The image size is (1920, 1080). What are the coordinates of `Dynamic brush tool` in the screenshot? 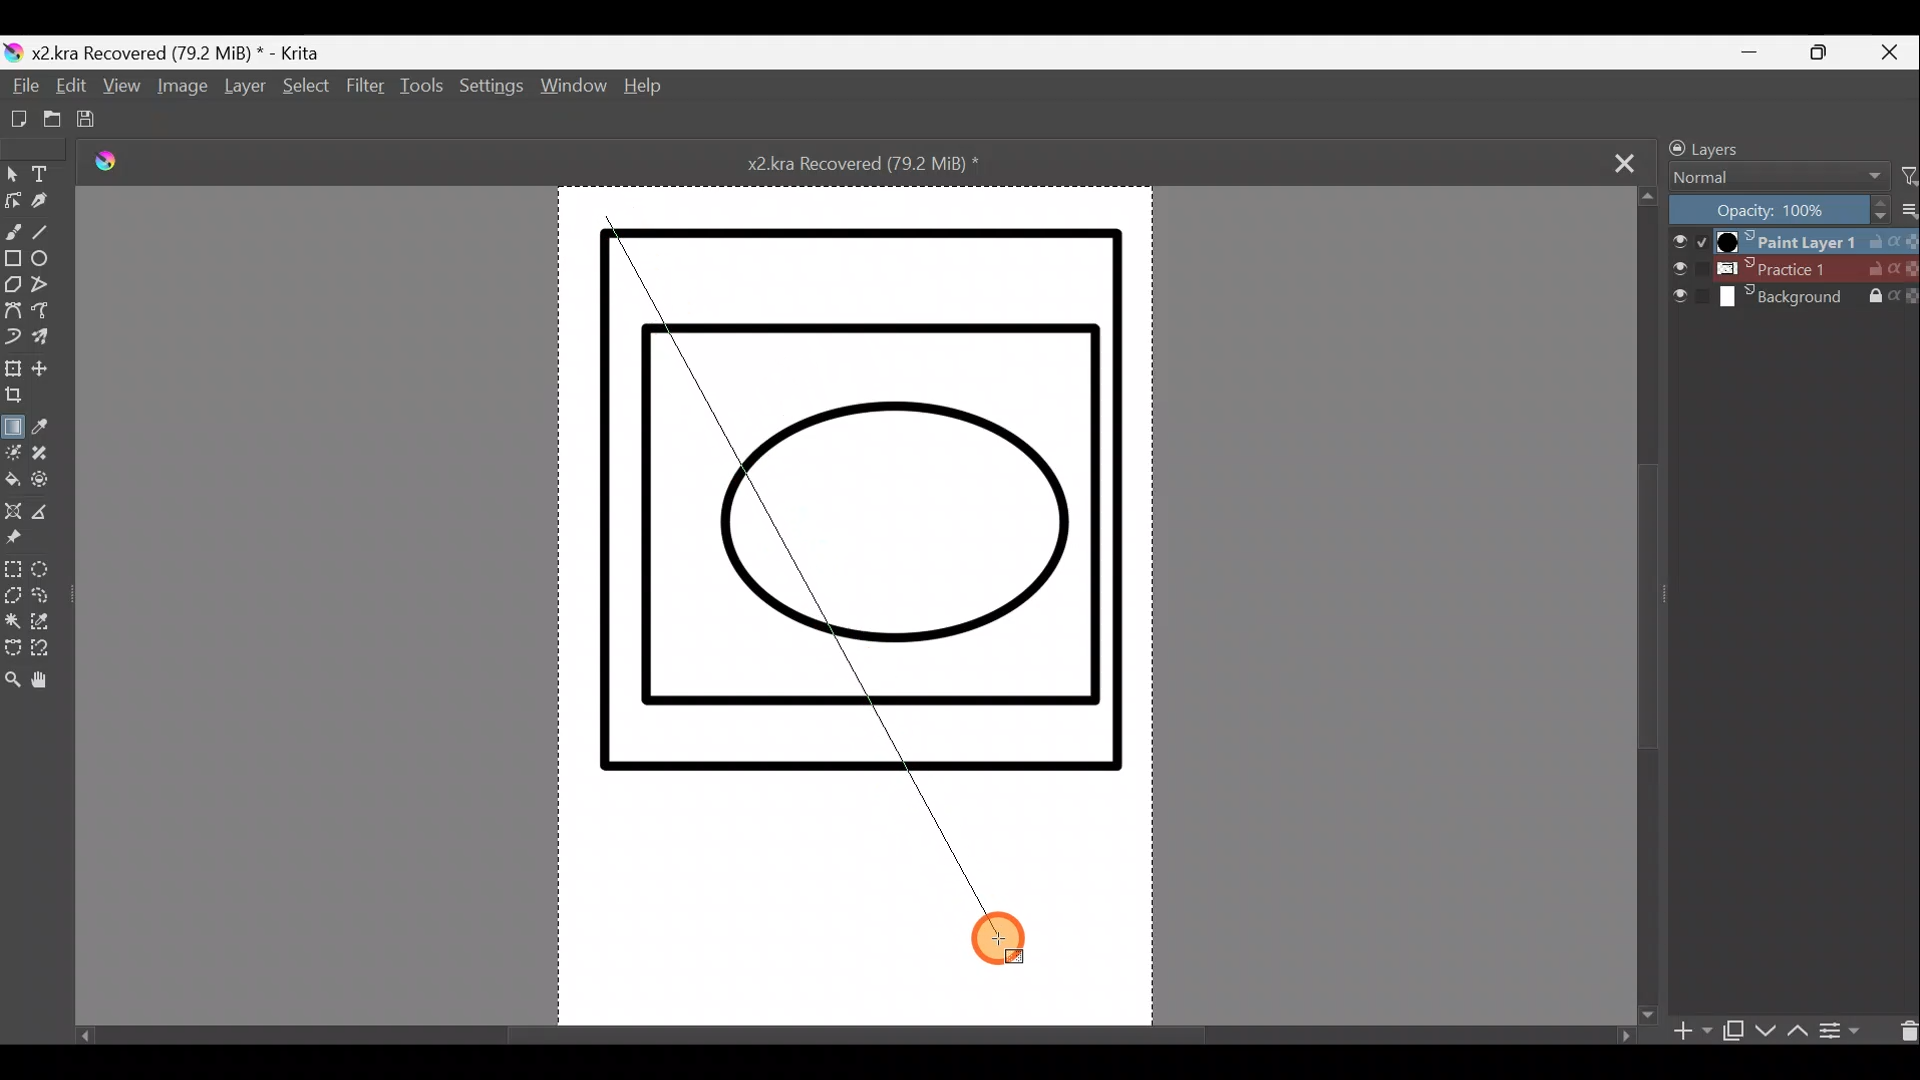 It's located at (14, 338).